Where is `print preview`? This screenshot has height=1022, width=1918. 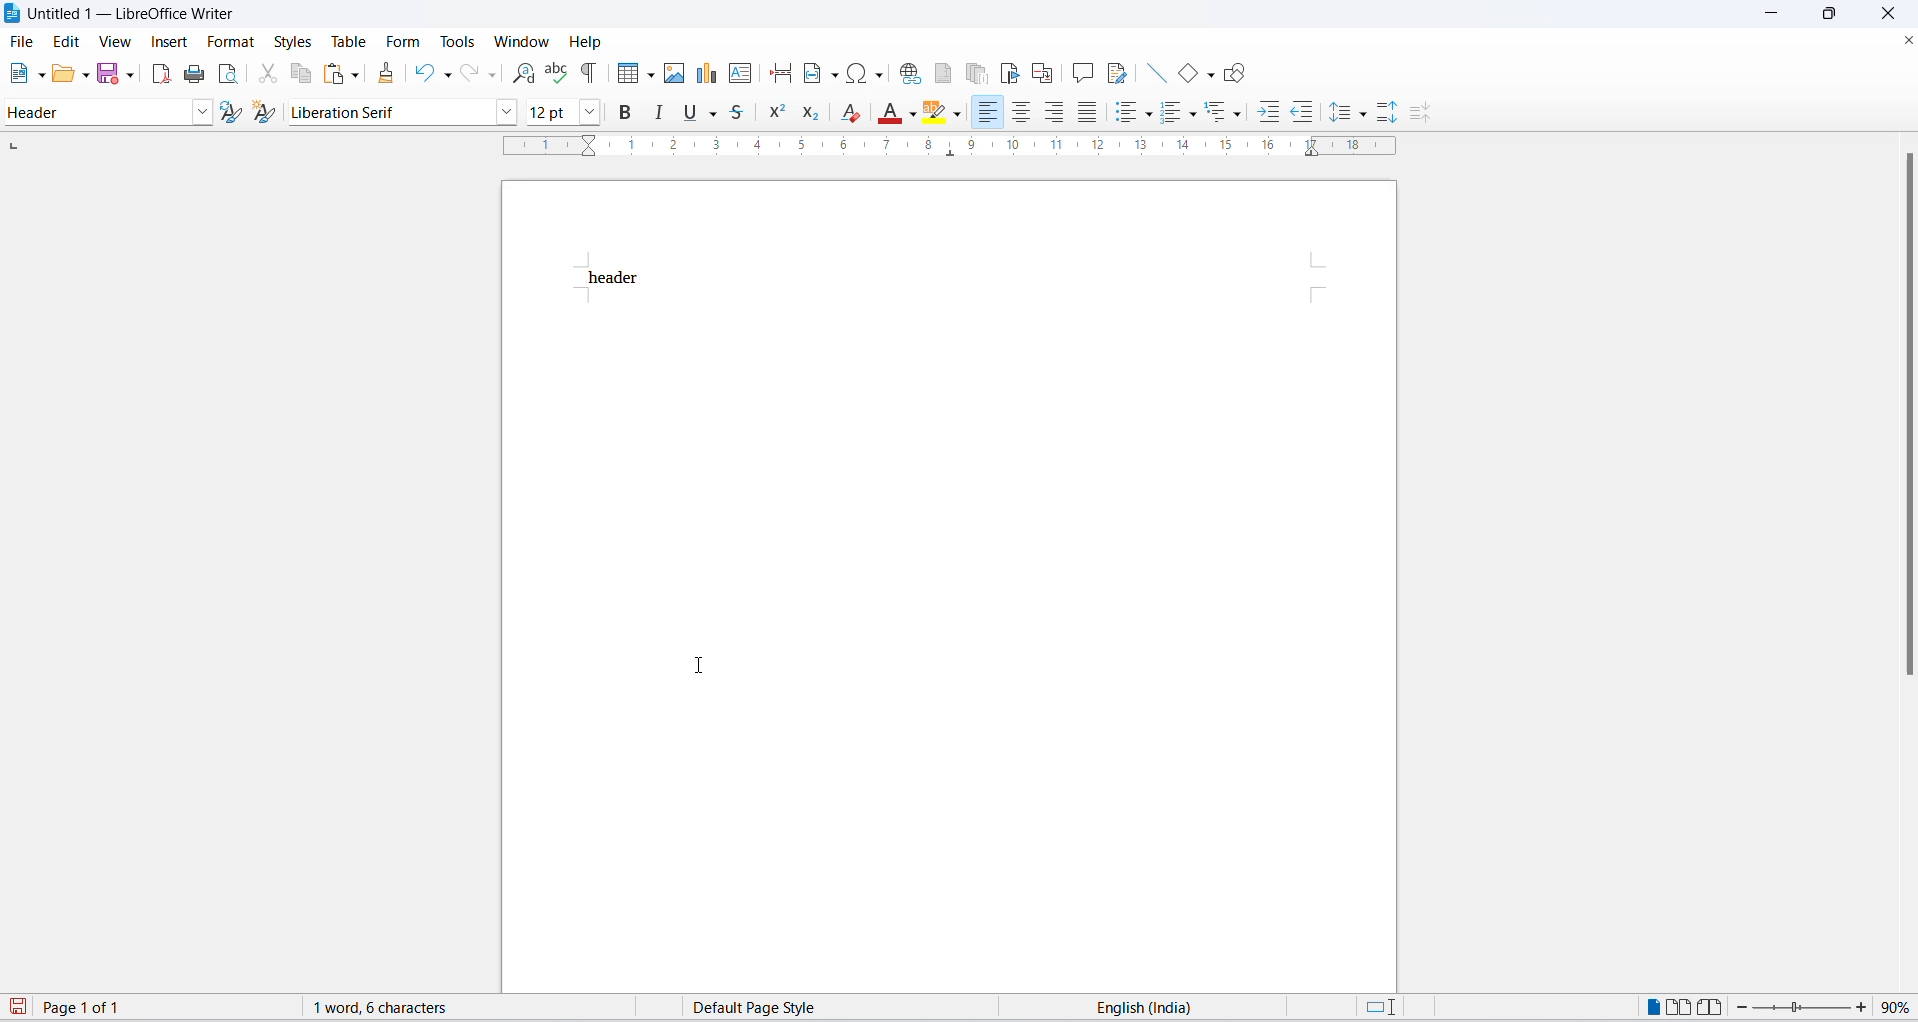 print preview is located at coordinates (230, 73).